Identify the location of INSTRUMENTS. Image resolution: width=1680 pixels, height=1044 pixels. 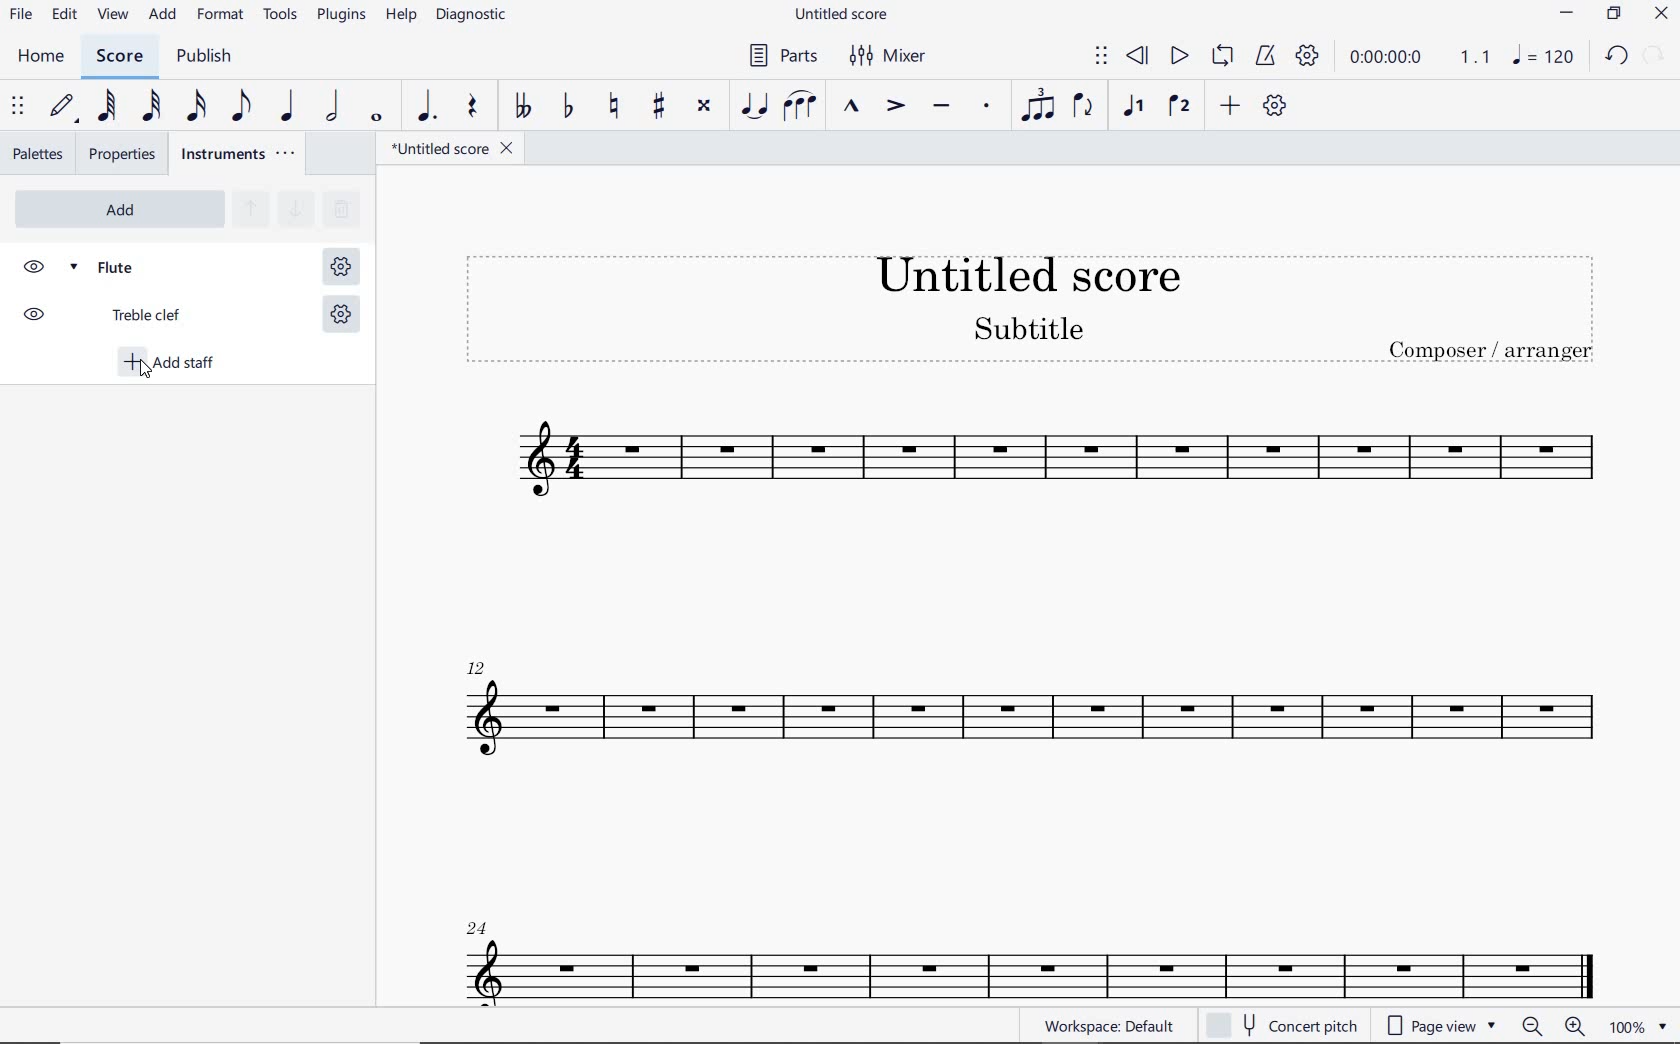
(241, 155).